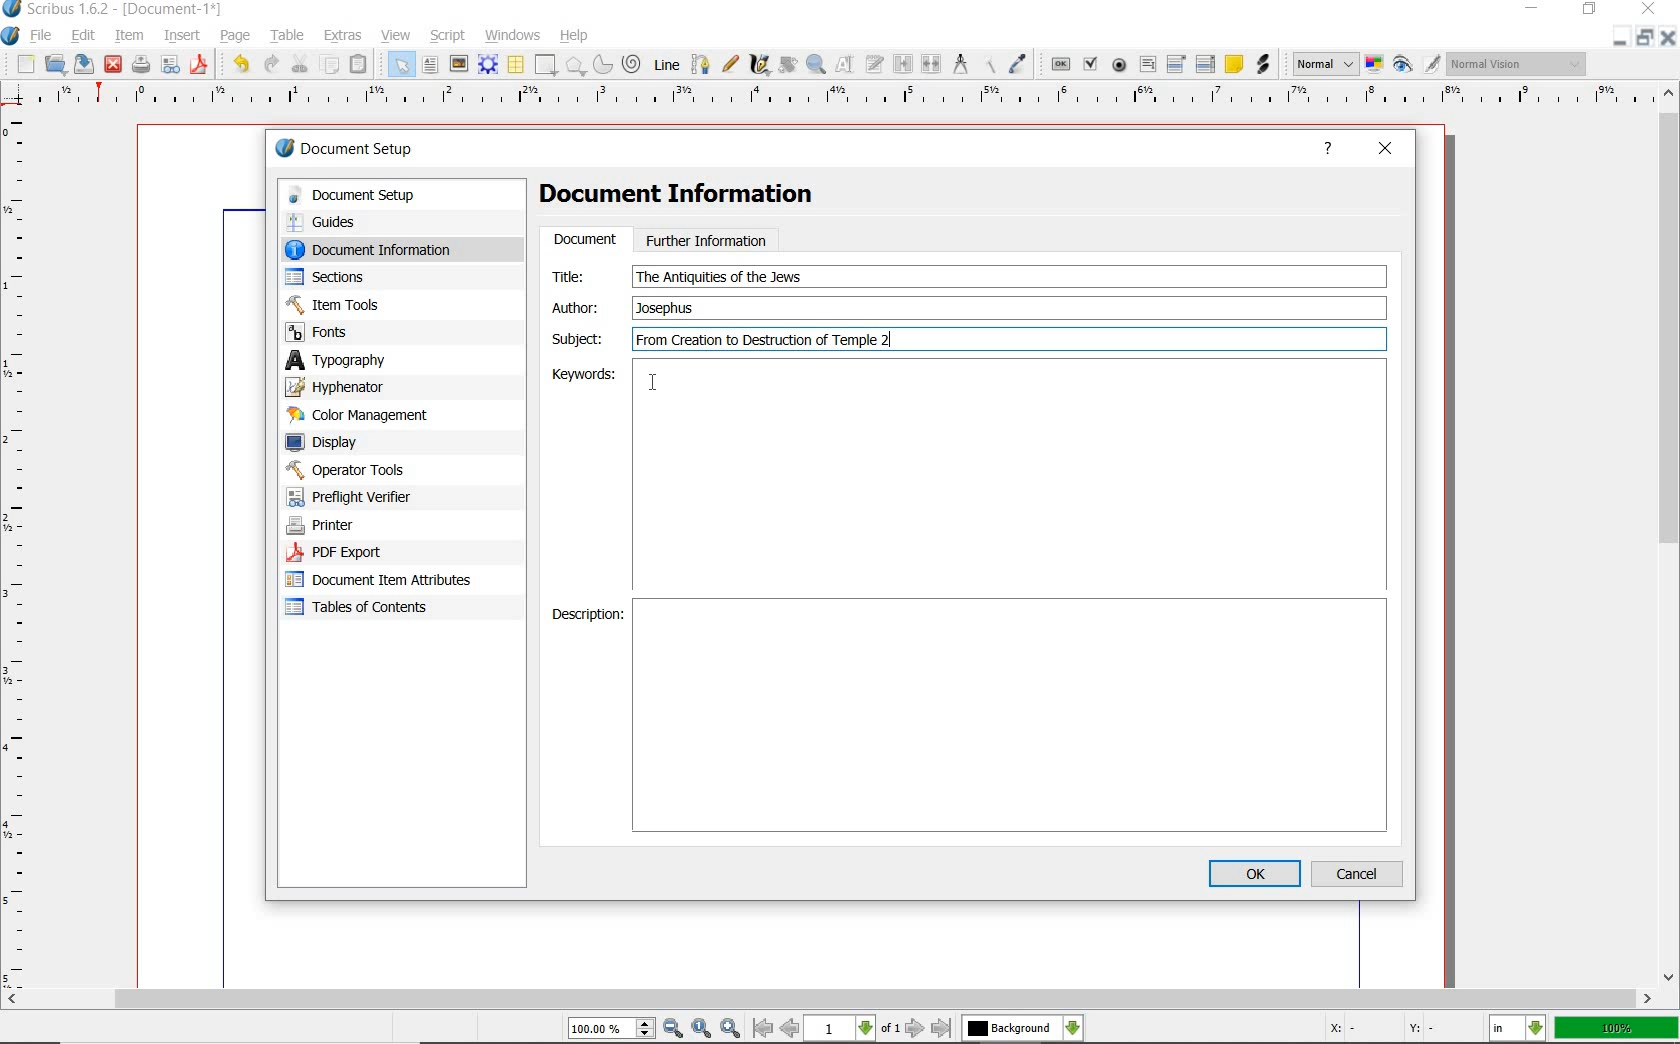 Image resolution: width=1680 pixels, height=1044 pixels. I want to click on redo, so click(273, 65).